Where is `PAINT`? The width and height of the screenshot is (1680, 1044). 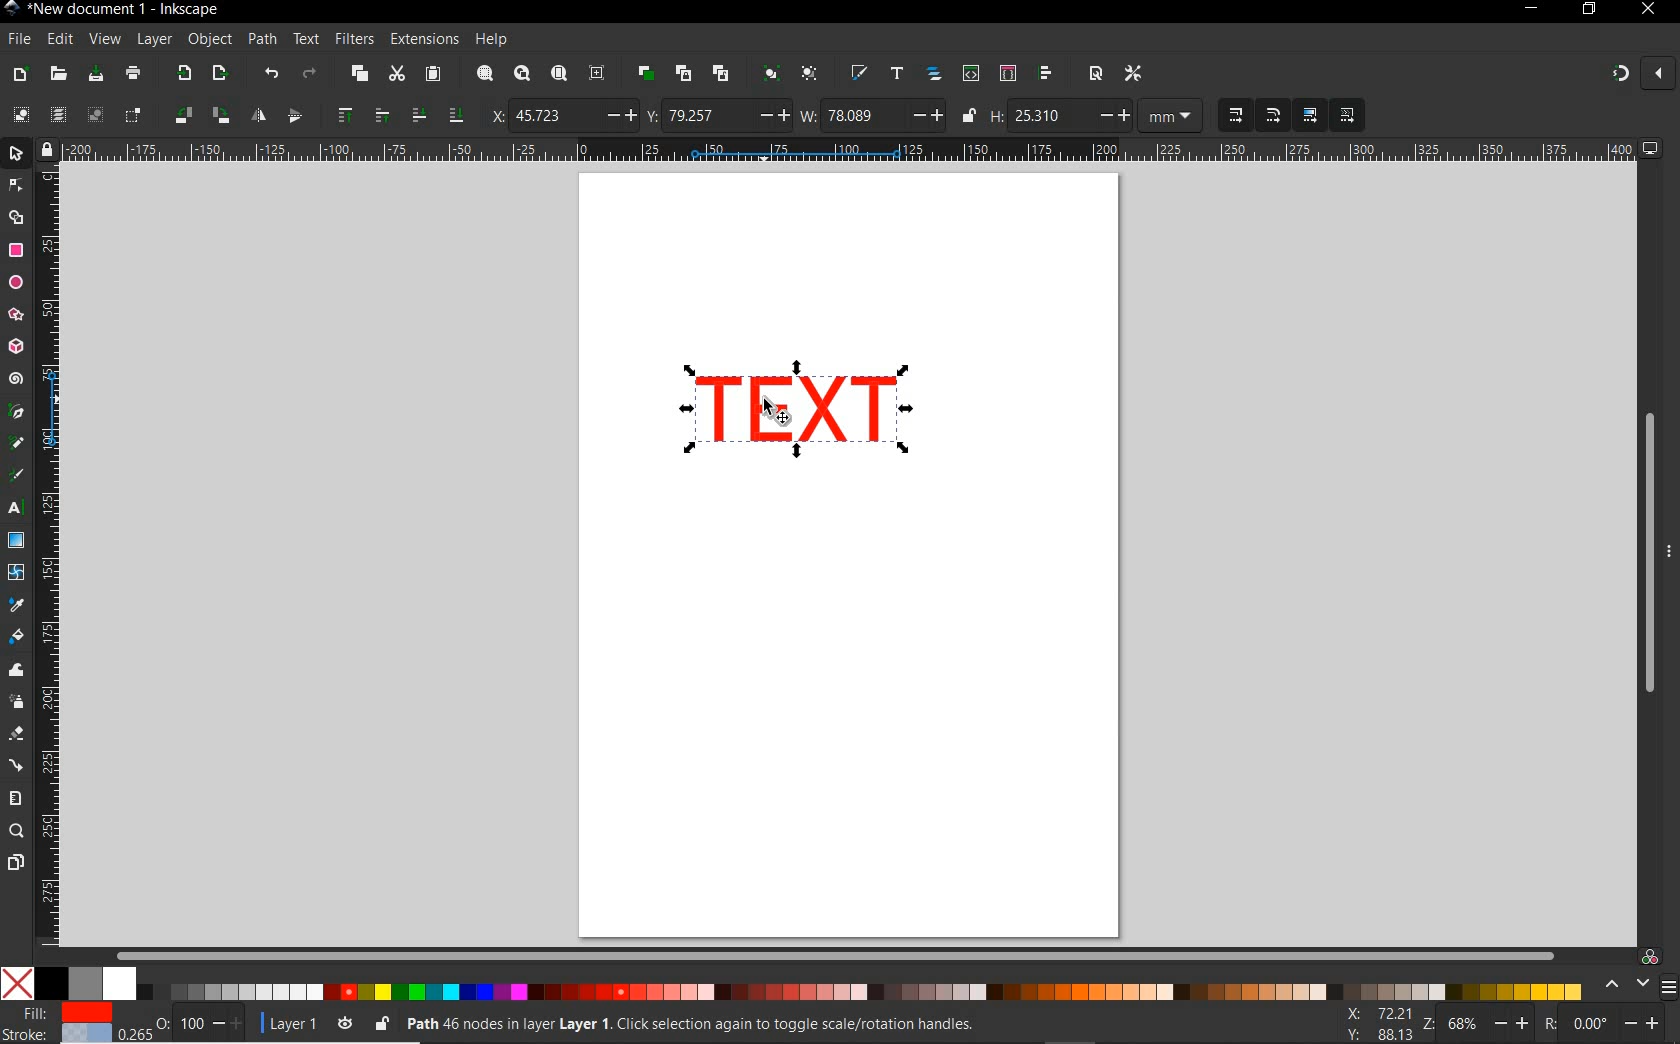
PAINT is located at coordinates (133, 76).